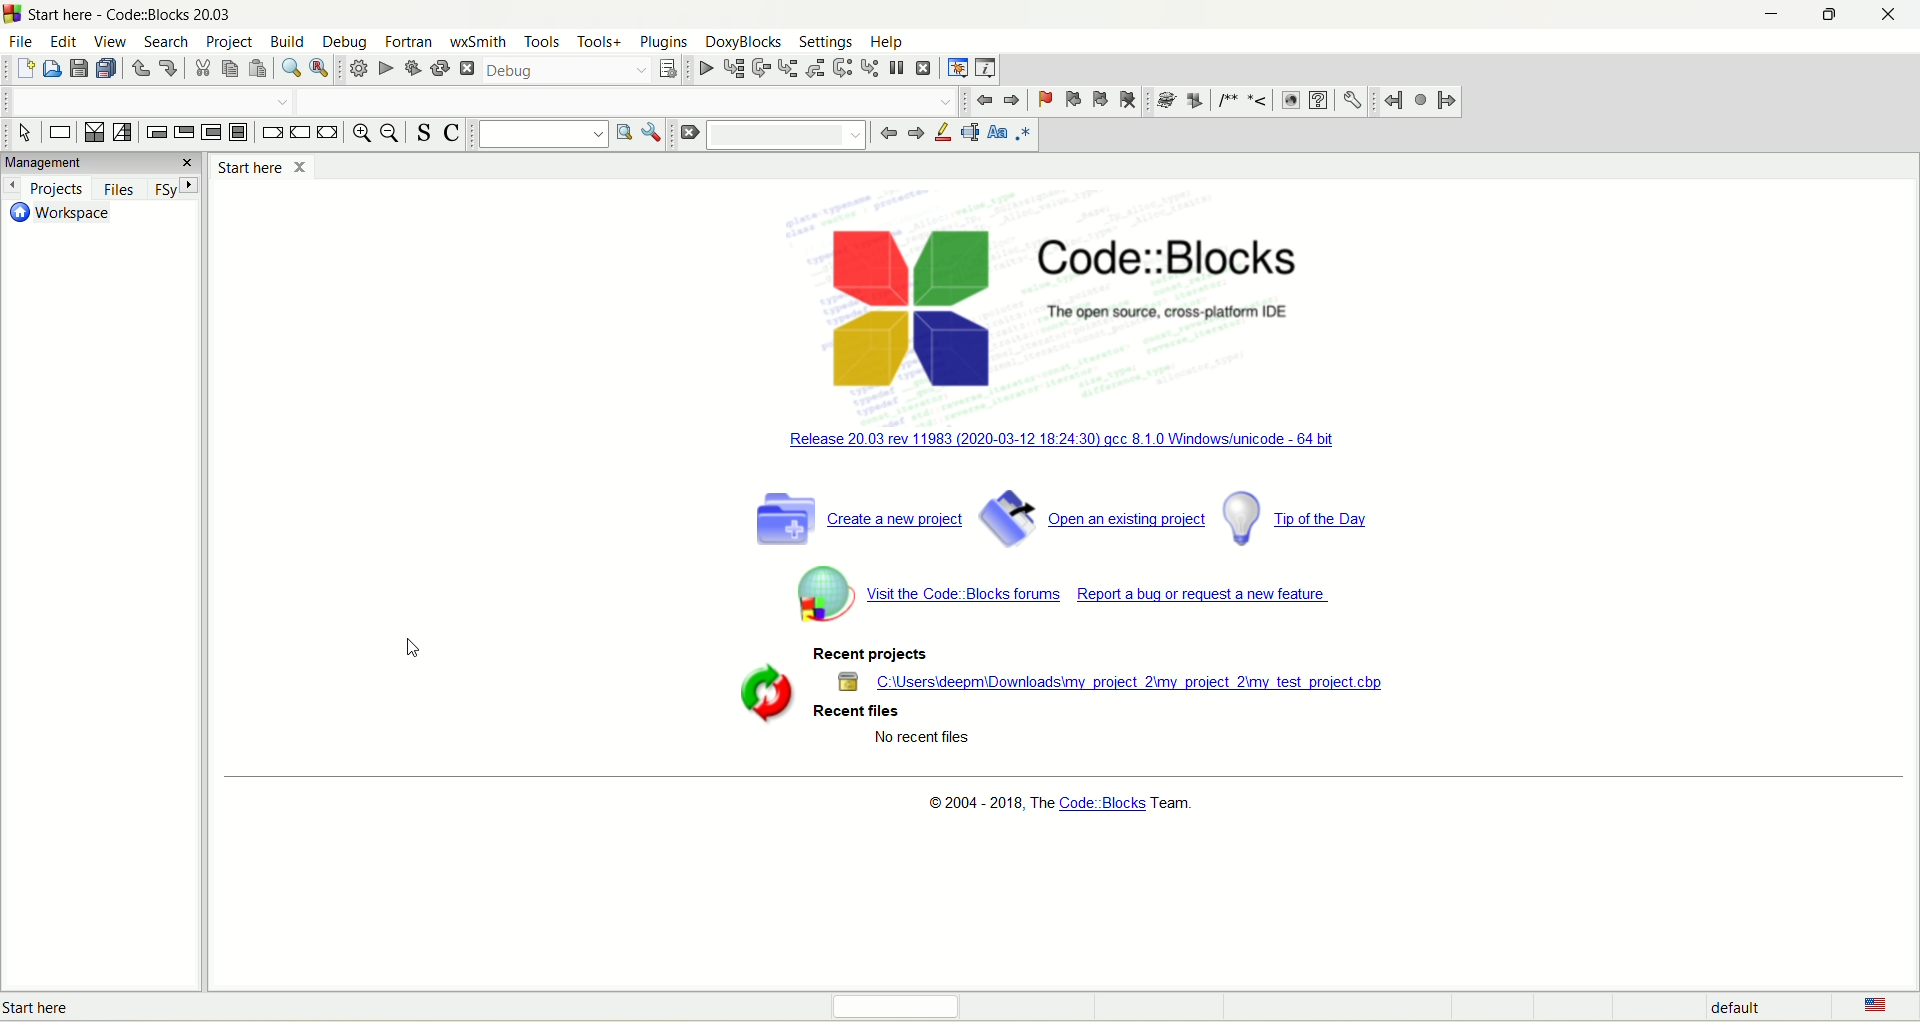 The width and height of the screenshot is (1920, 1022). What do you see at coordinates (986, 69) in the screenshot?
I see `various info` at bounding box center [986, 69].